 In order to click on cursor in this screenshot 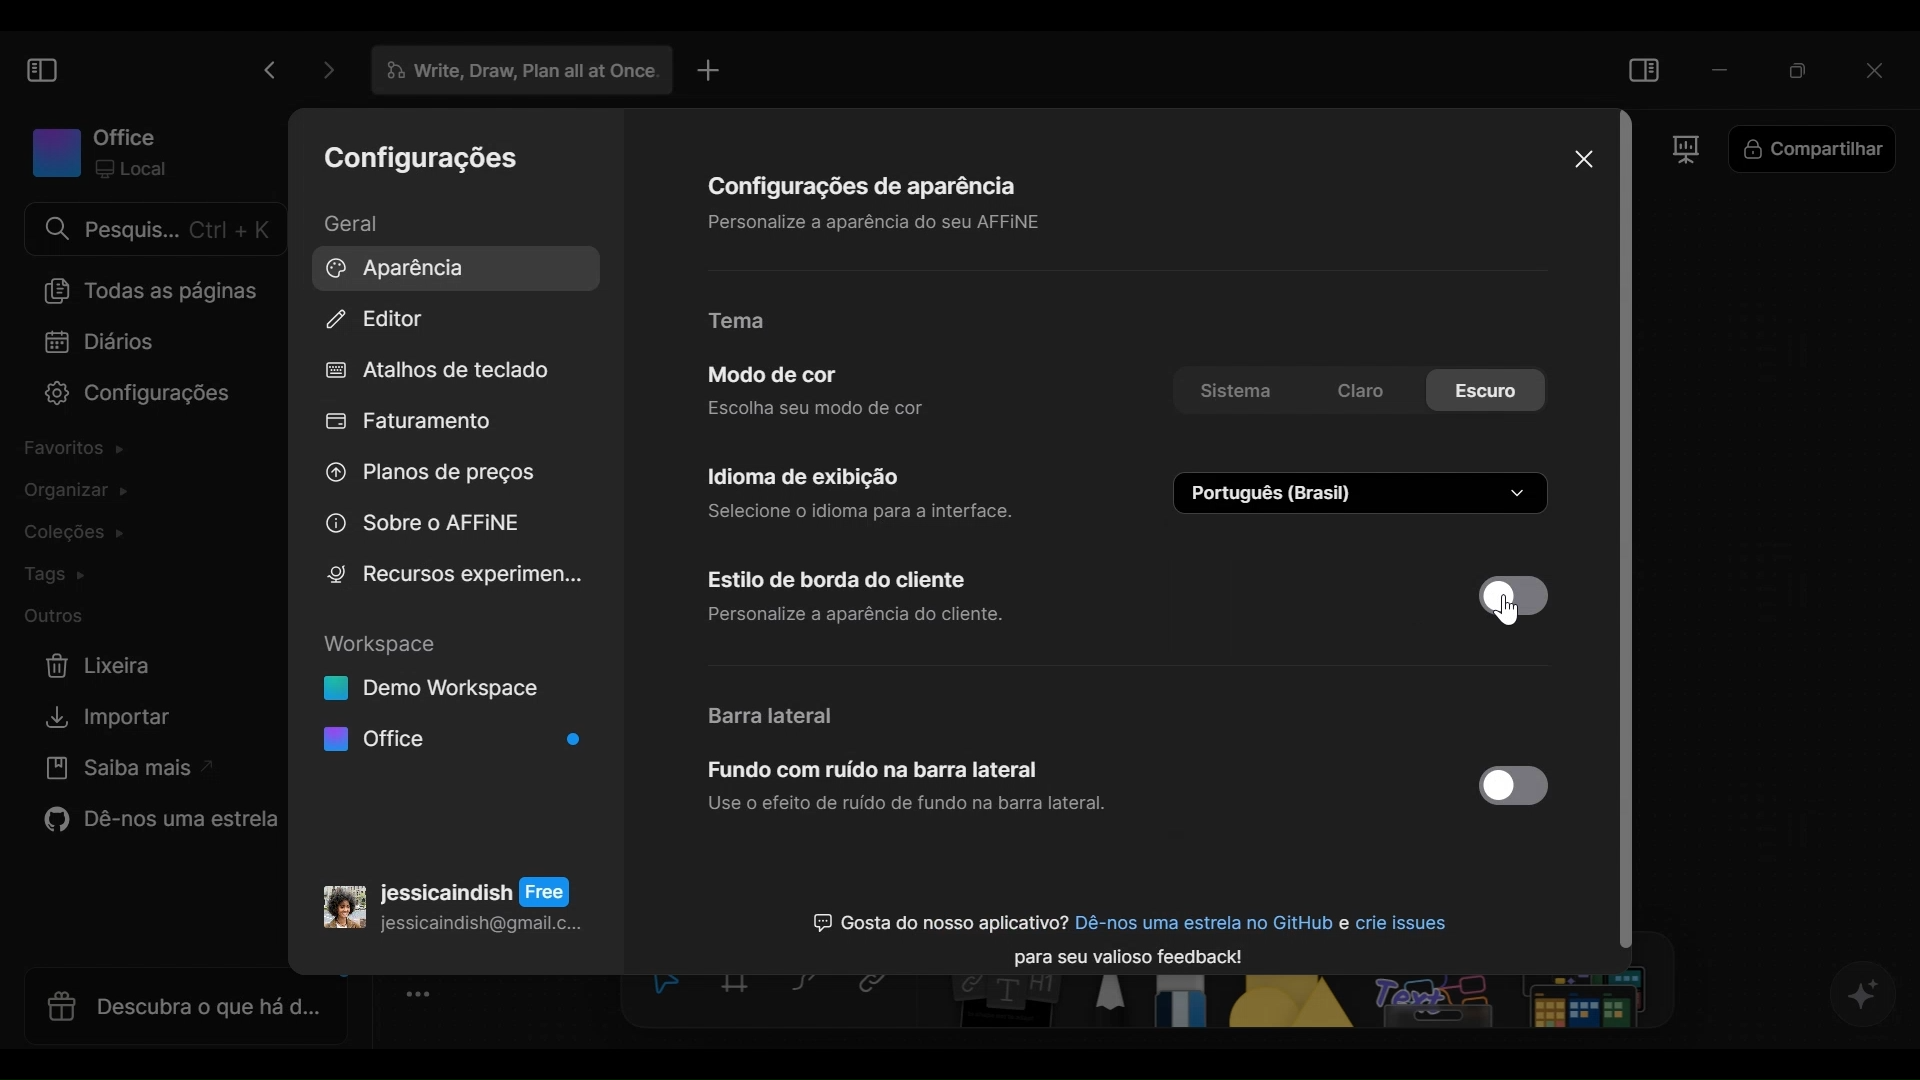, I will do `click(1518, 620)`.